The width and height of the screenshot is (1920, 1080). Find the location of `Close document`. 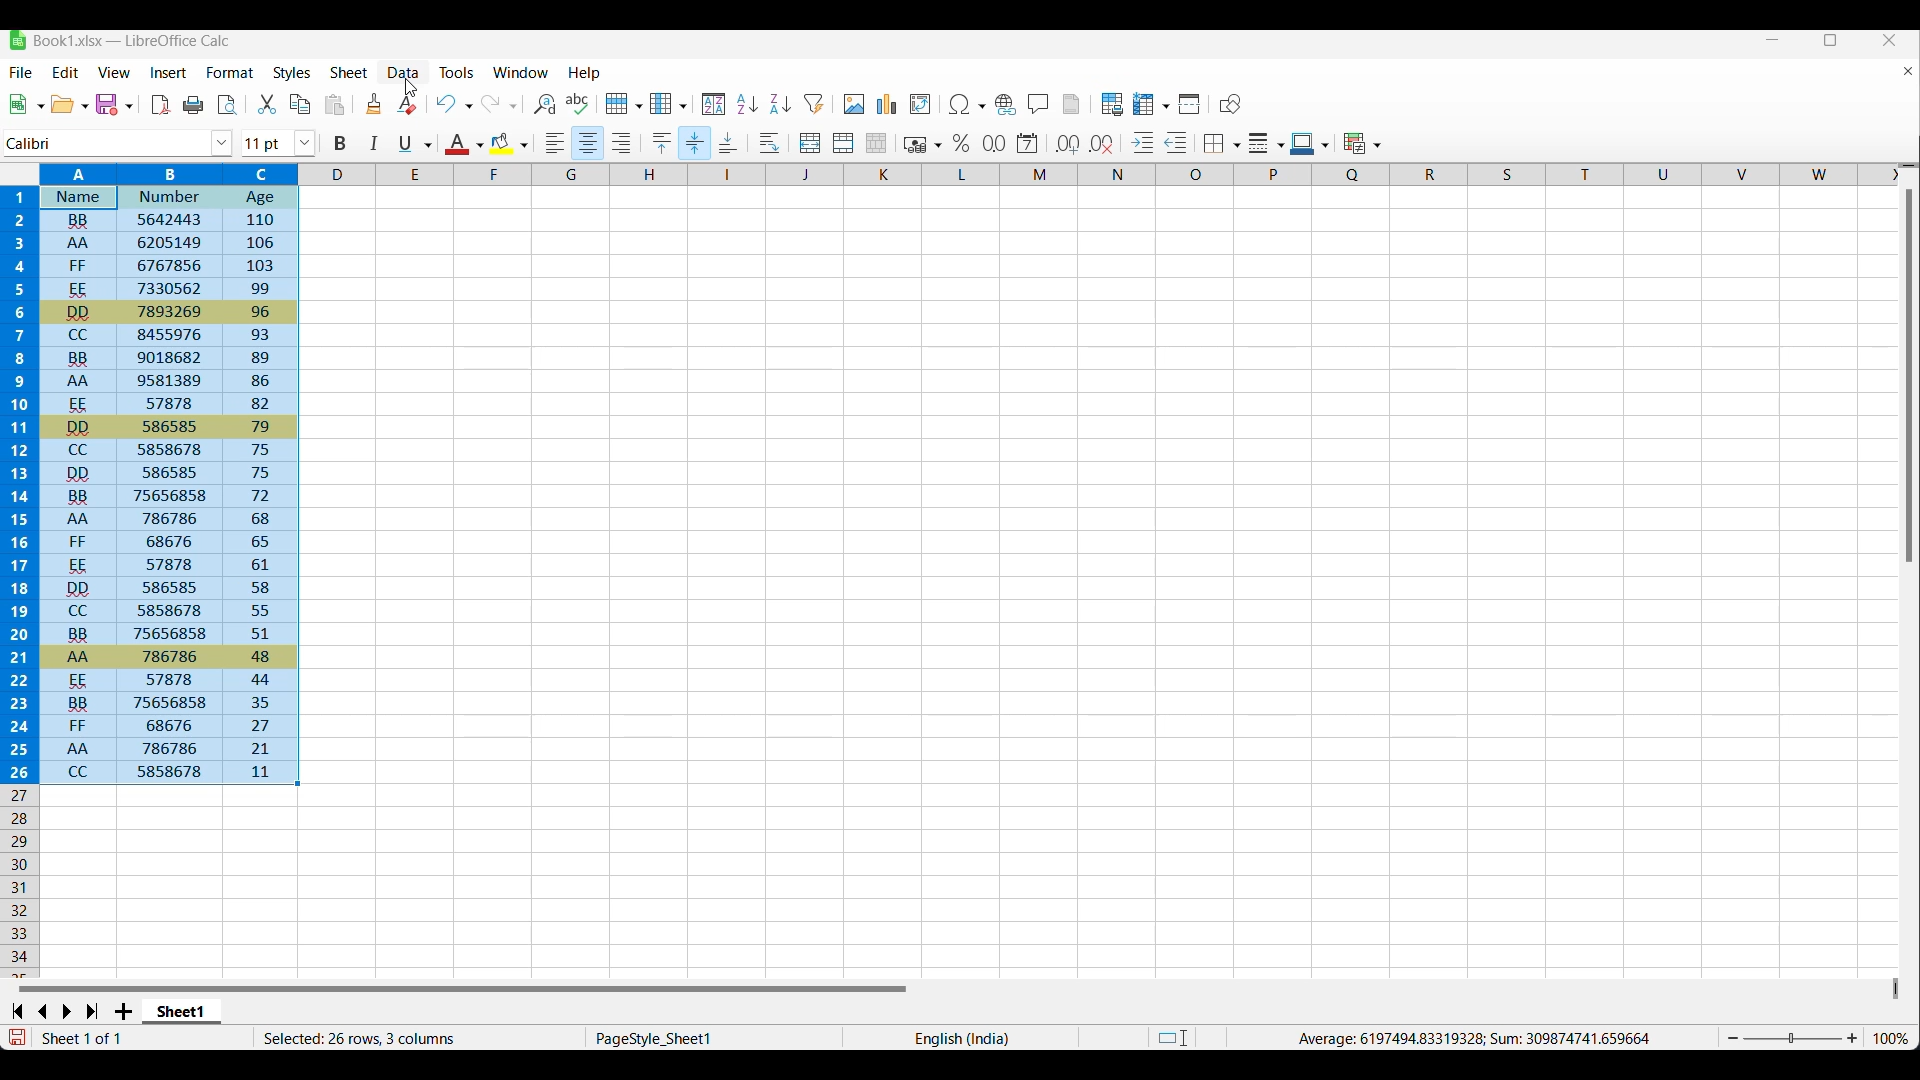

Close document is located at coordinates (1908, 71).